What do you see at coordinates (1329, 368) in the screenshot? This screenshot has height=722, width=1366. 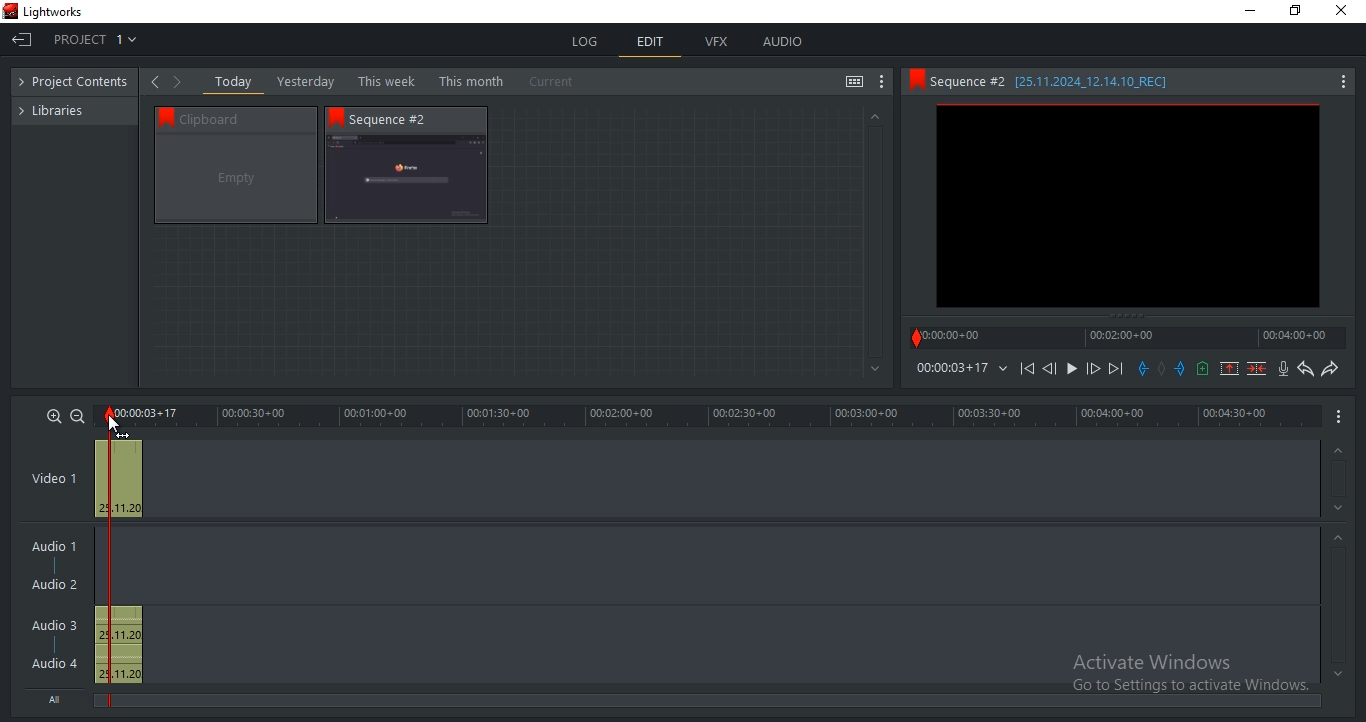 I see `redo` at bounding box center [1329, 368].